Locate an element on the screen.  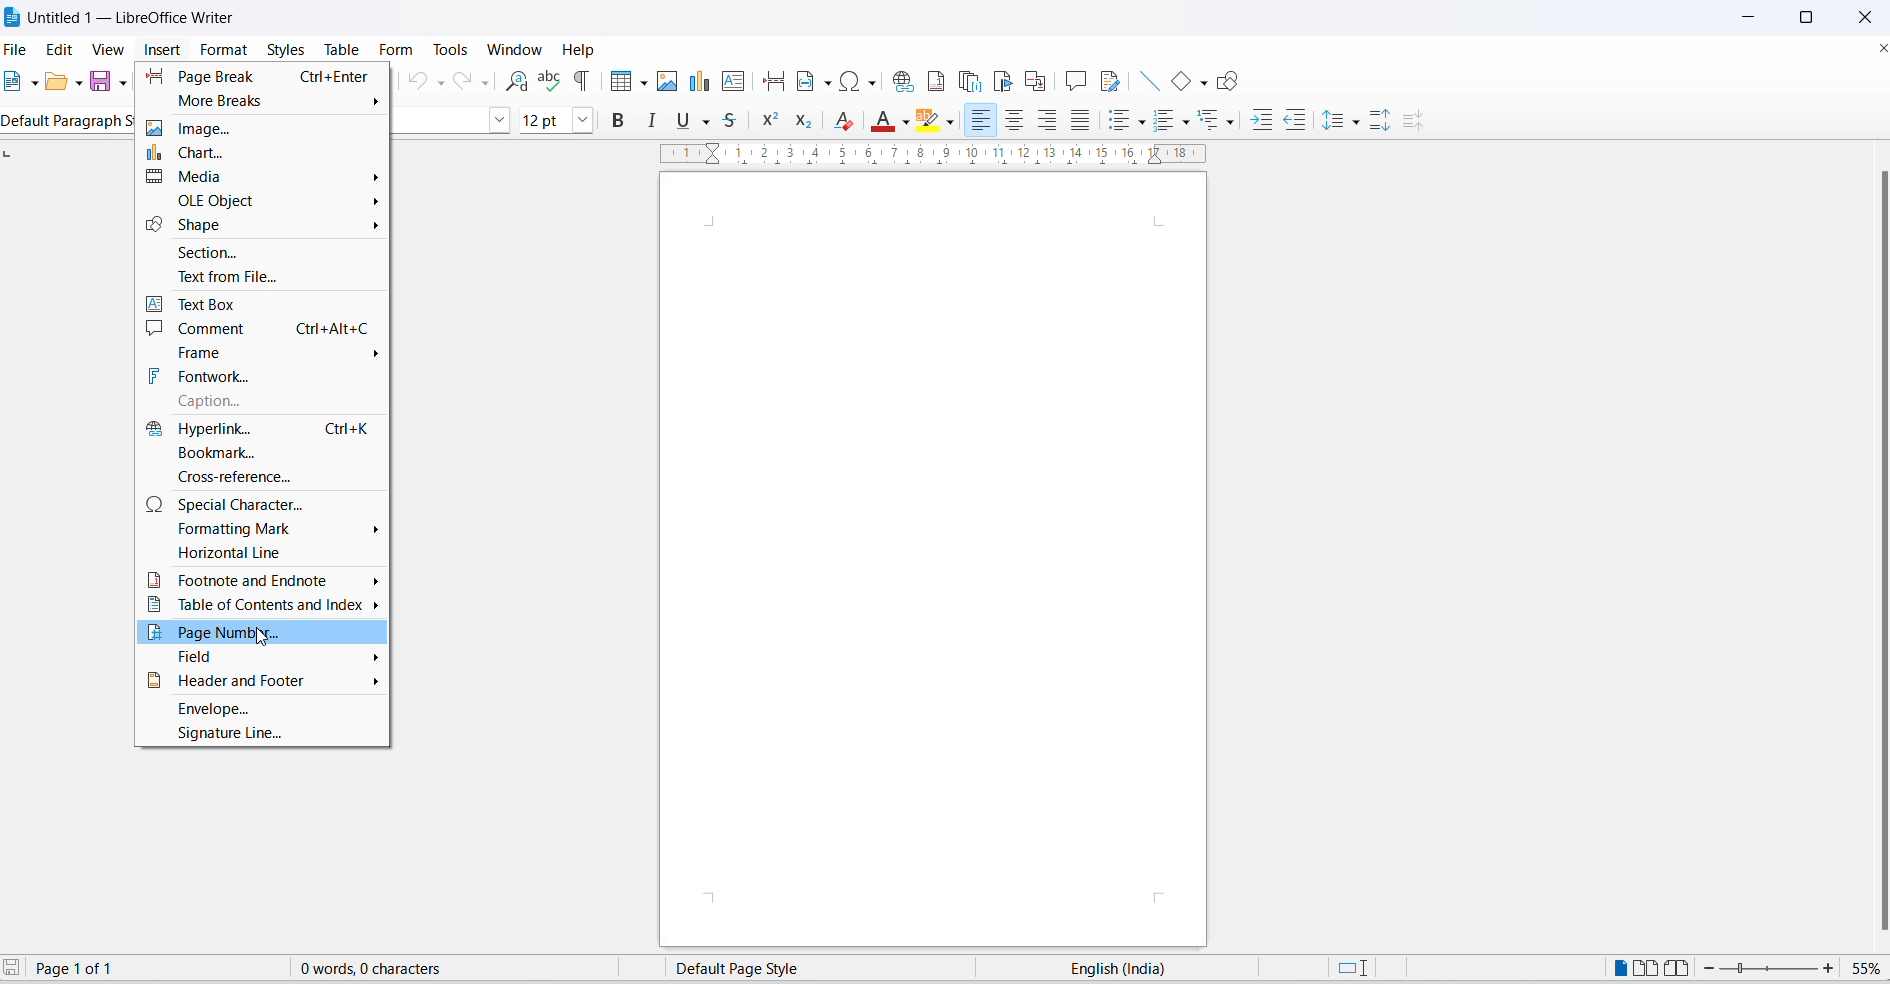
spellings is located at coordinates (550, 82).